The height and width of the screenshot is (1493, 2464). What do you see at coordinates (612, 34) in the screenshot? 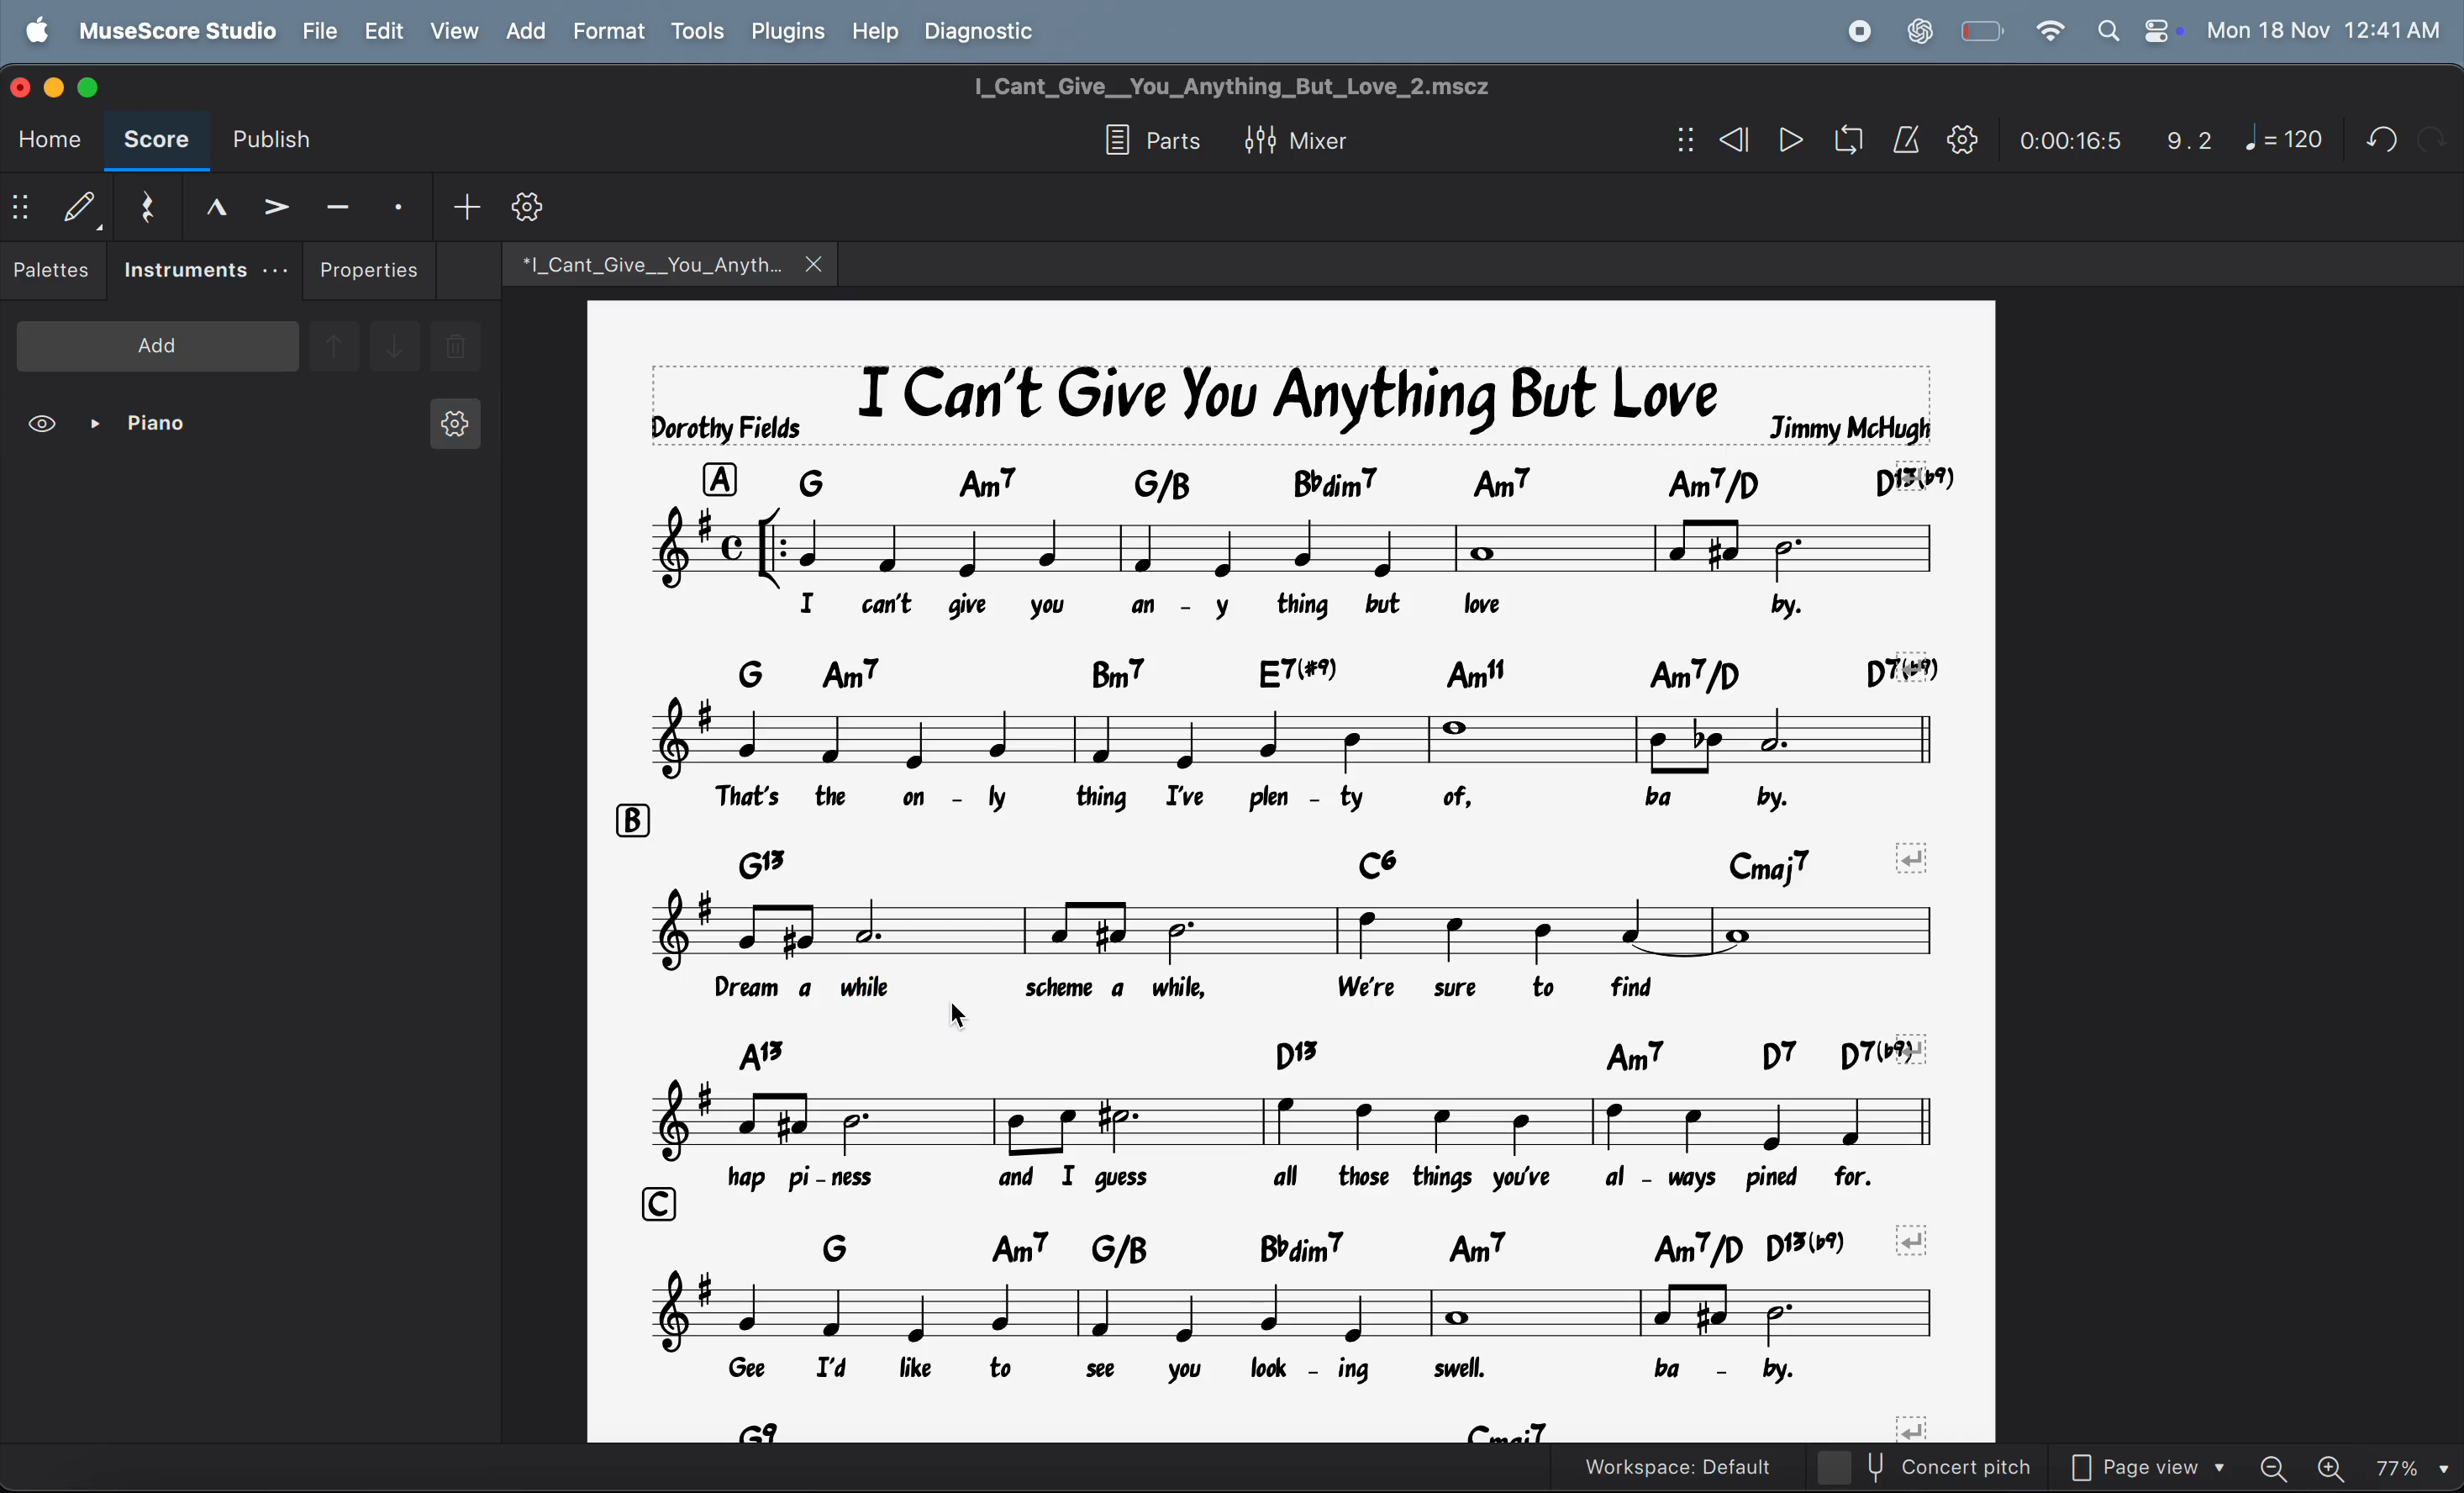
I see `format` at bounding box center [612, 34].